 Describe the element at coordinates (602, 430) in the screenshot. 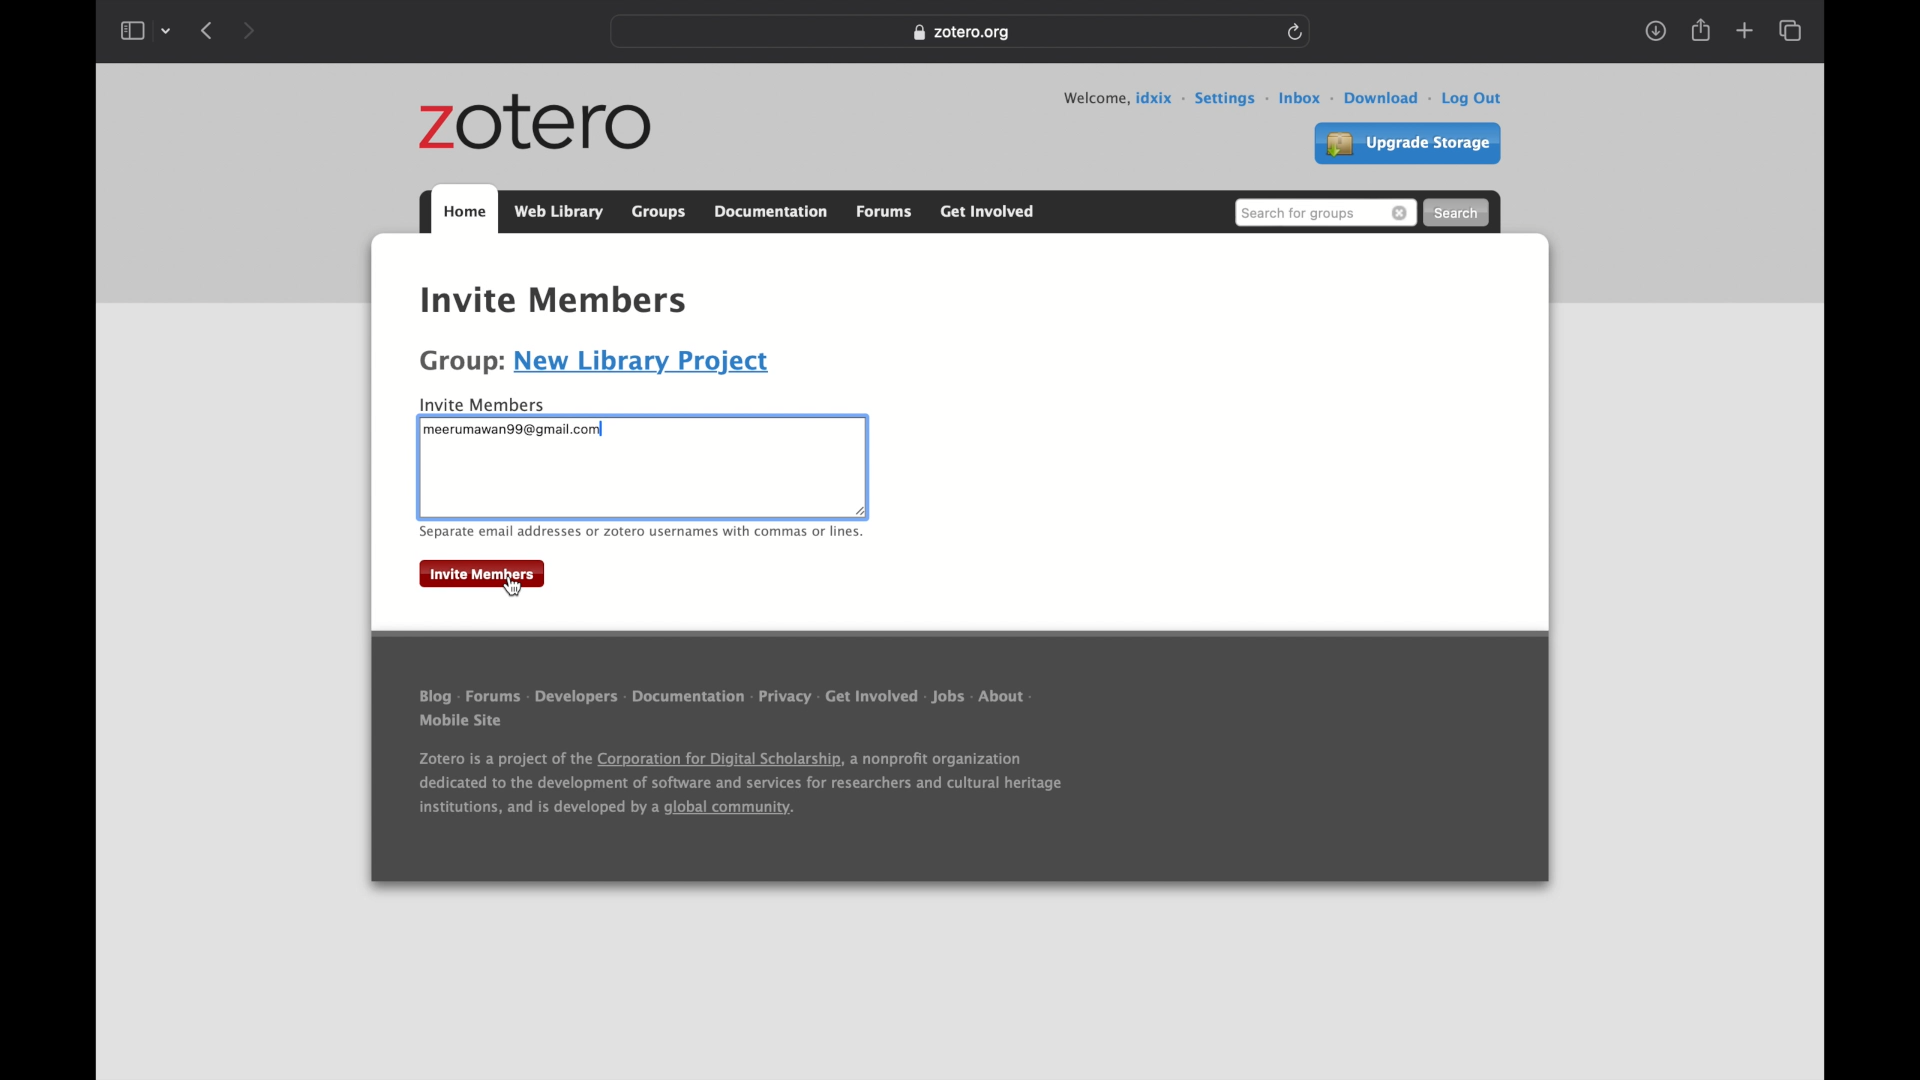

I see `typing pointer` at that location.